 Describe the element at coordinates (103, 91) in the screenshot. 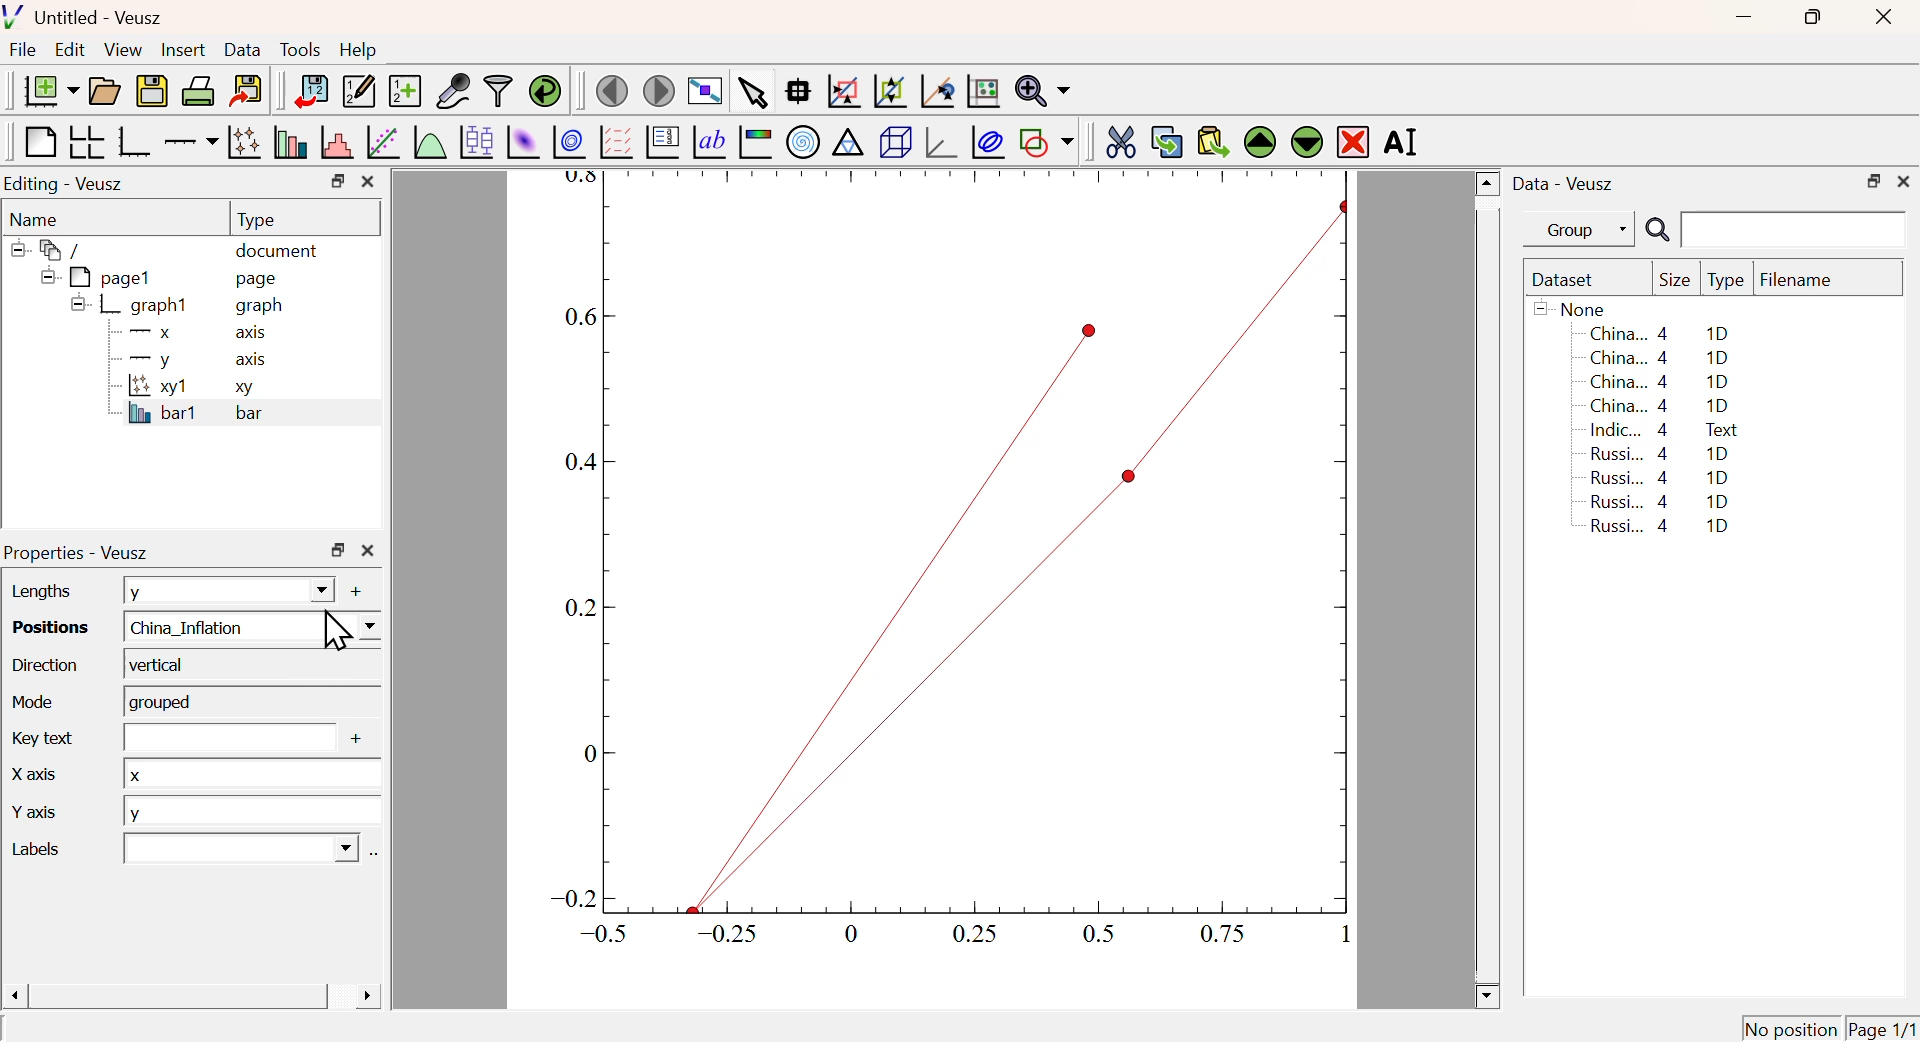

I see `Open a document` at that location.